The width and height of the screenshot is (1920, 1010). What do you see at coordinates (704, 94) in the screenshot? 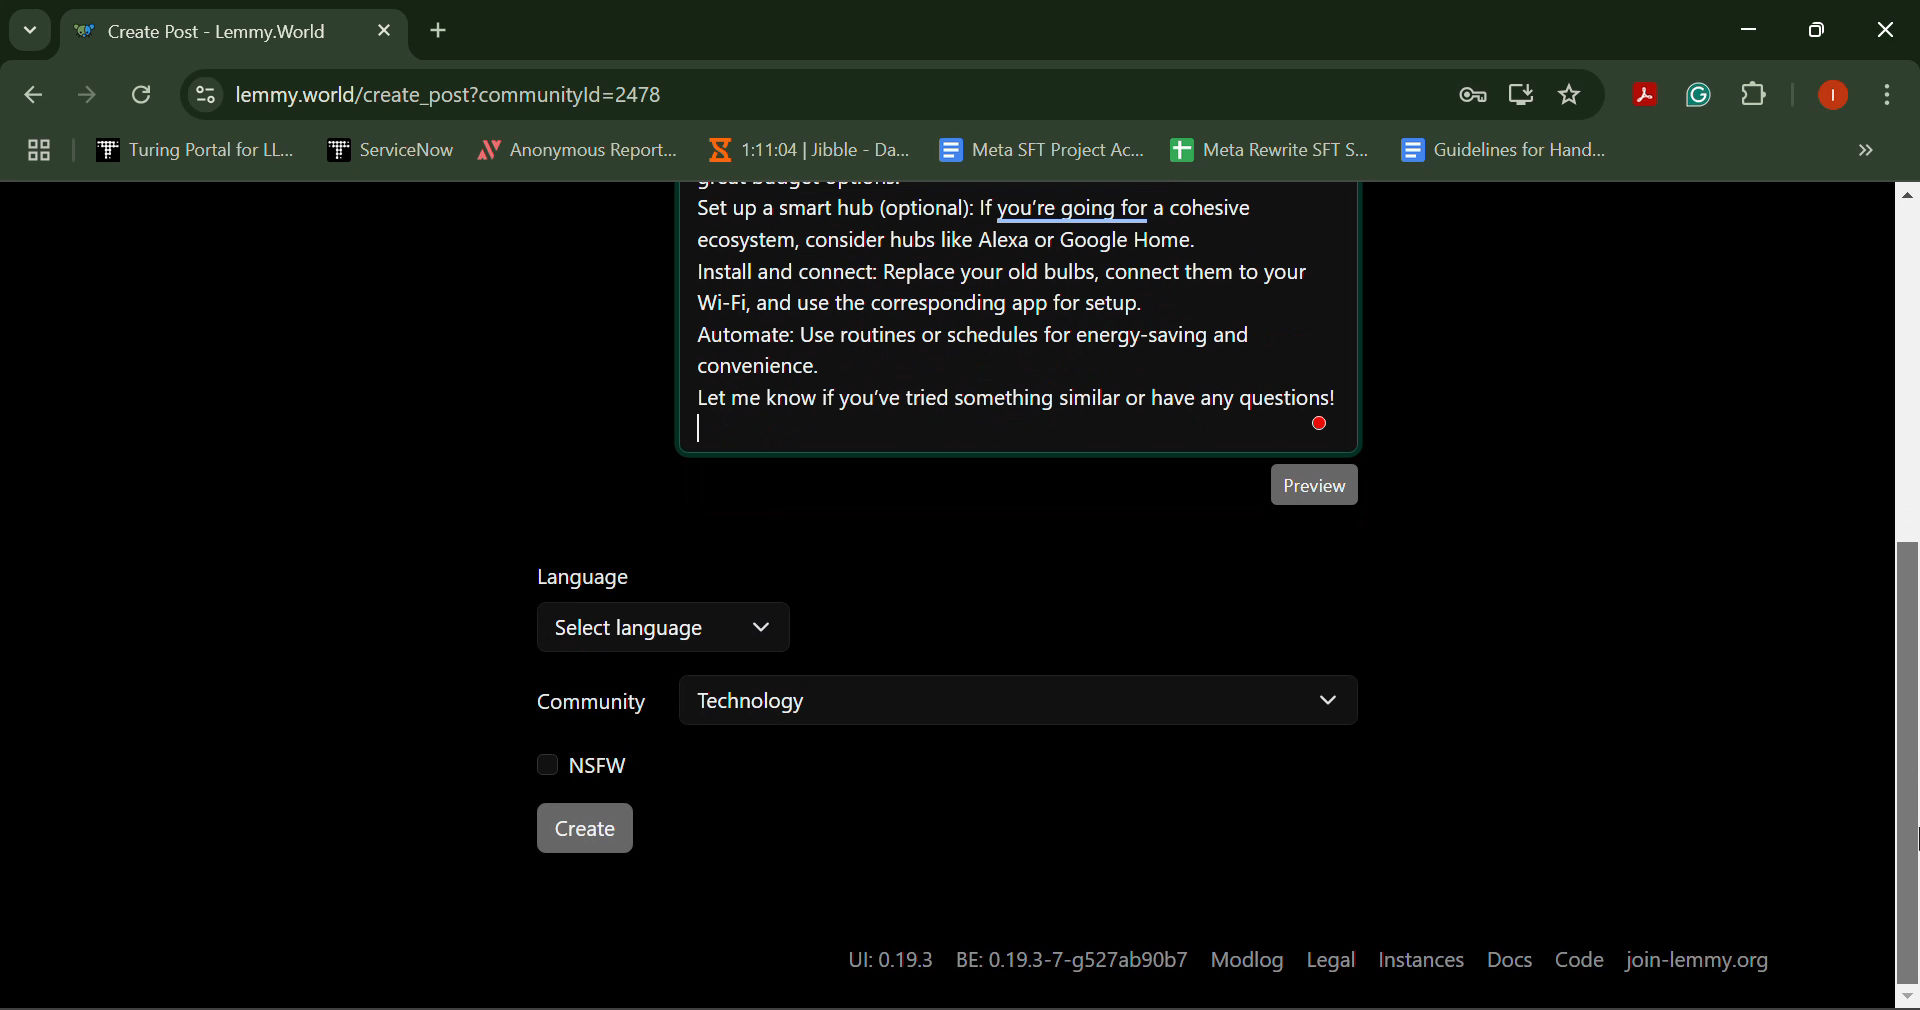
I see `Website Address` at bounding box center [704, 94].